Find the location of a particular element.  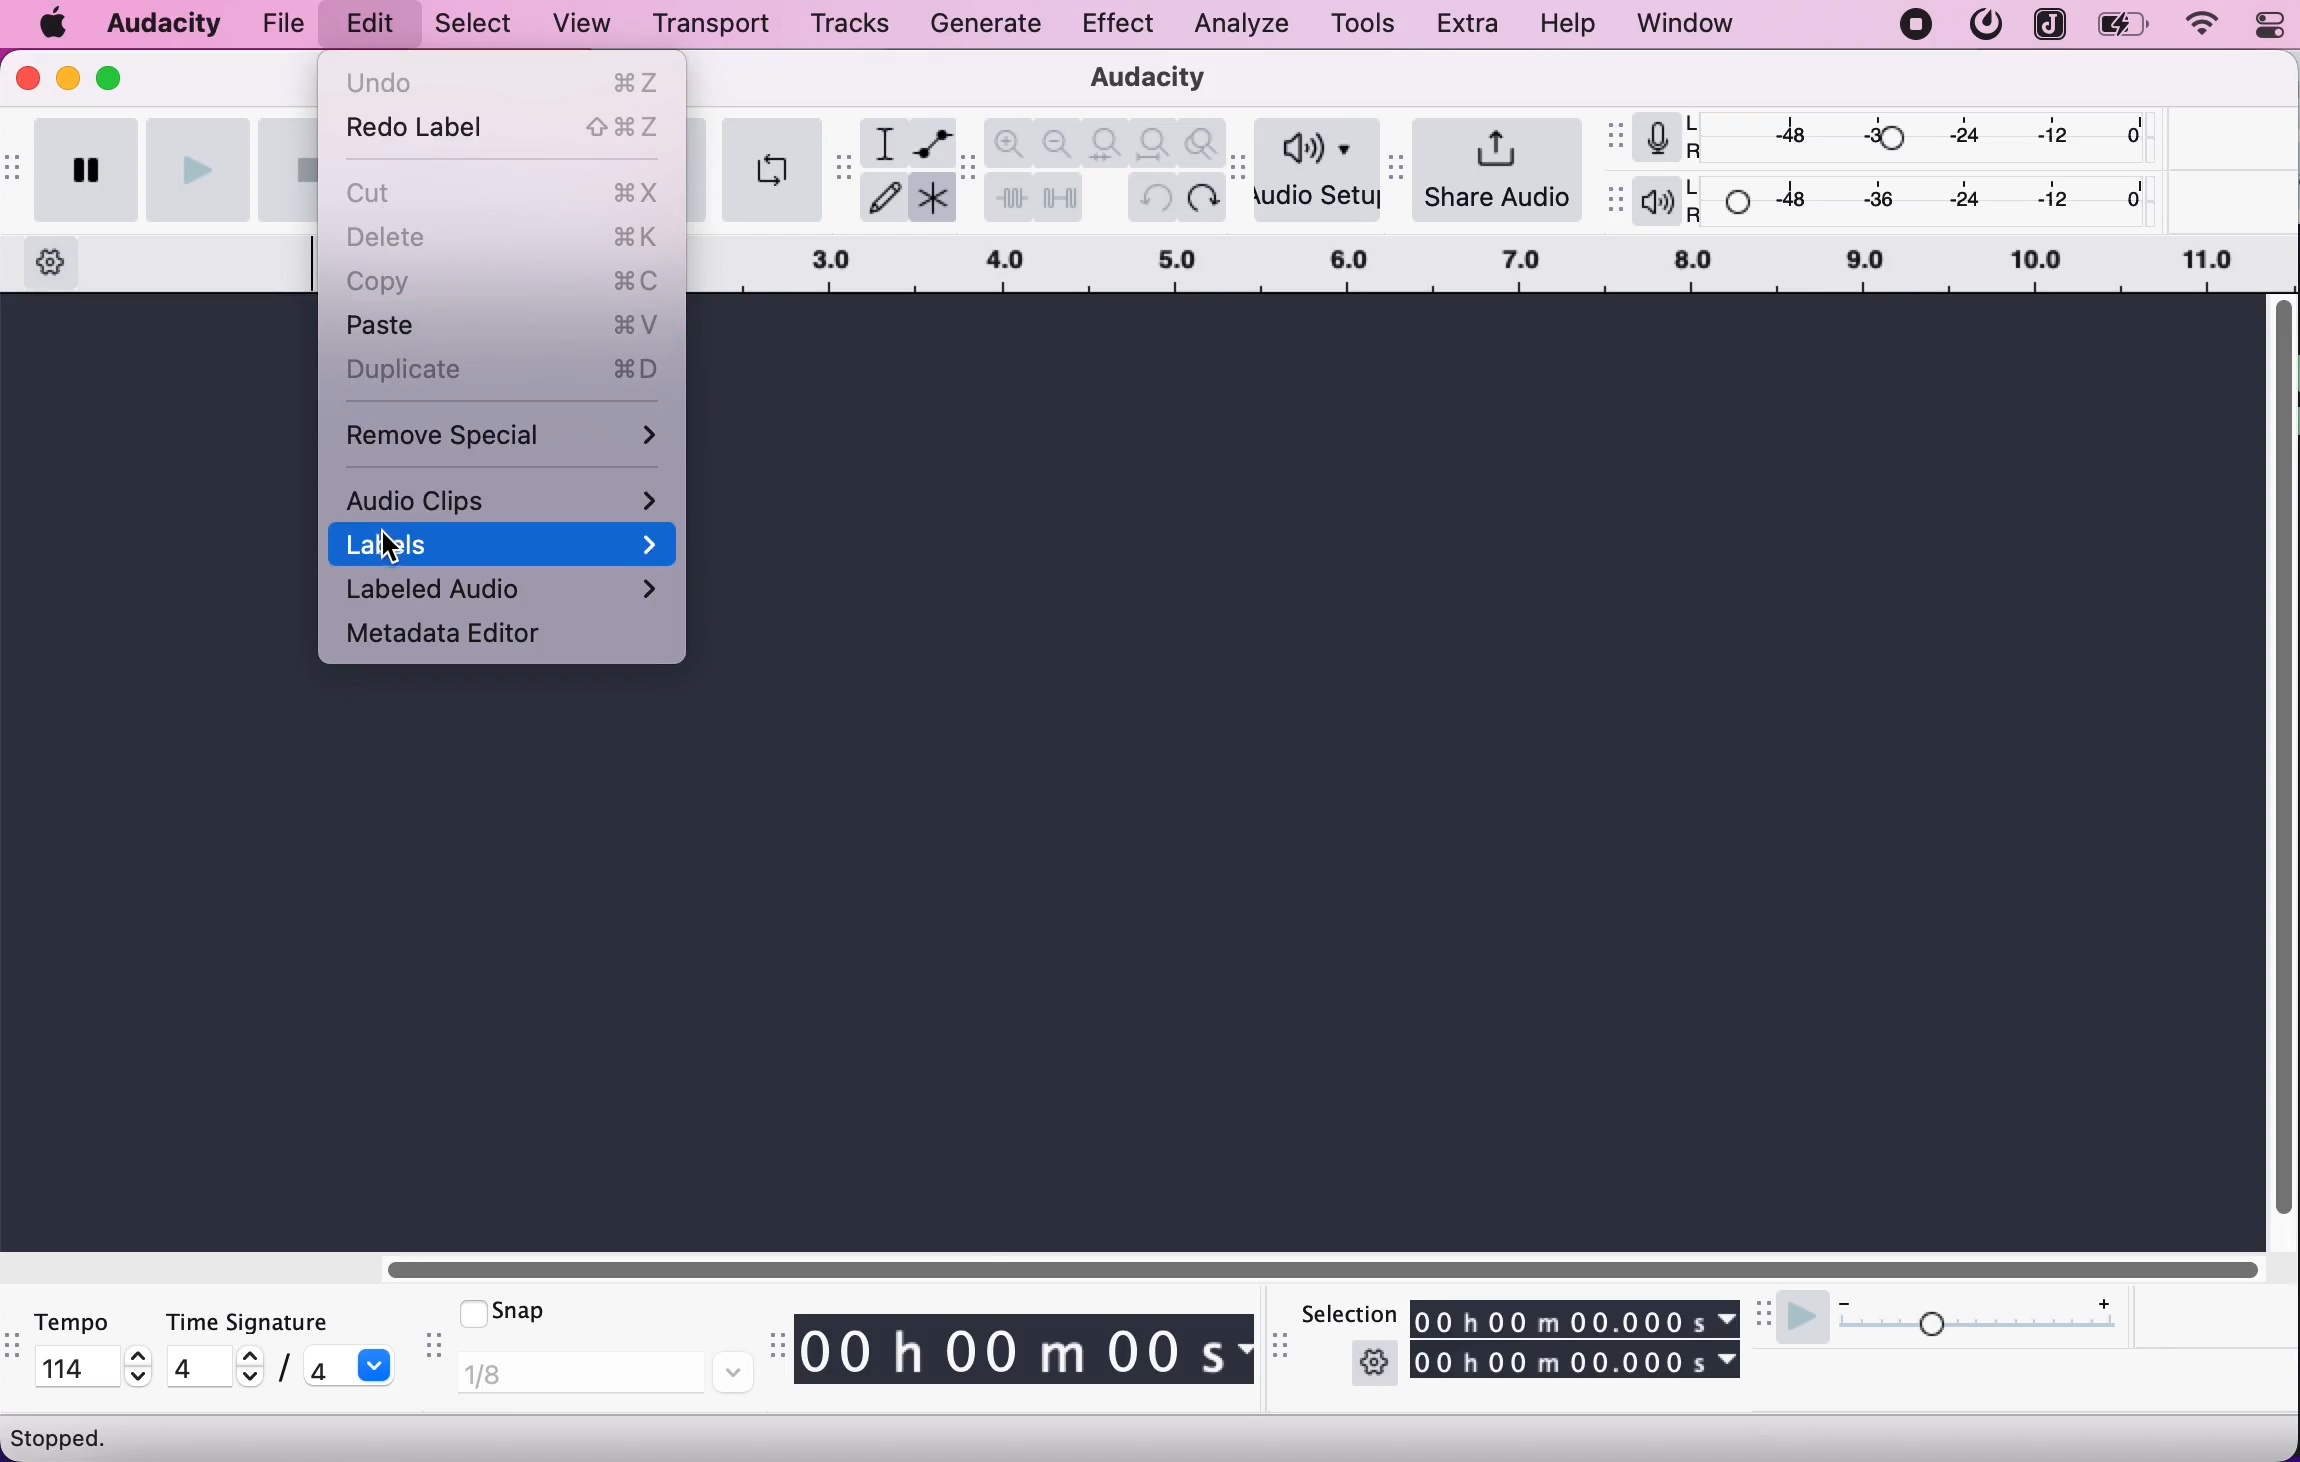

analyze is located at coordinates (1236, 25).